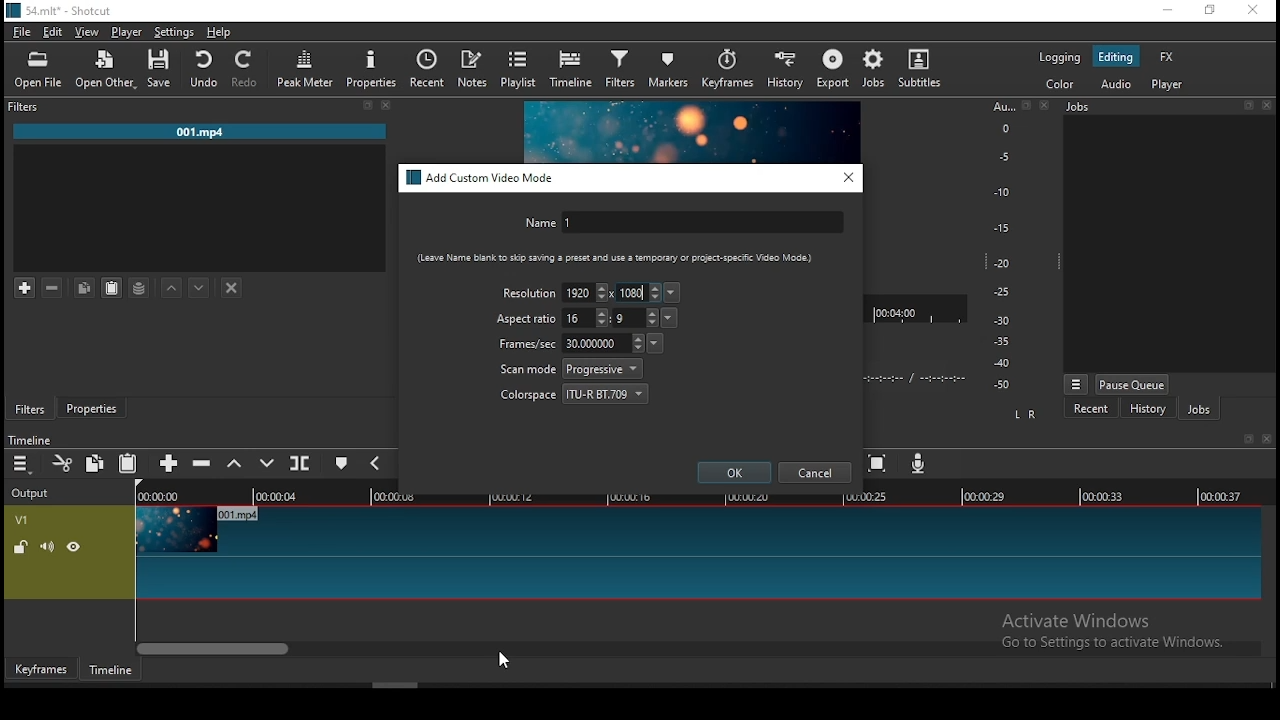  Describe the element at coordinates (402, 497) in the screenshot. I see `00:00:08` at that location.